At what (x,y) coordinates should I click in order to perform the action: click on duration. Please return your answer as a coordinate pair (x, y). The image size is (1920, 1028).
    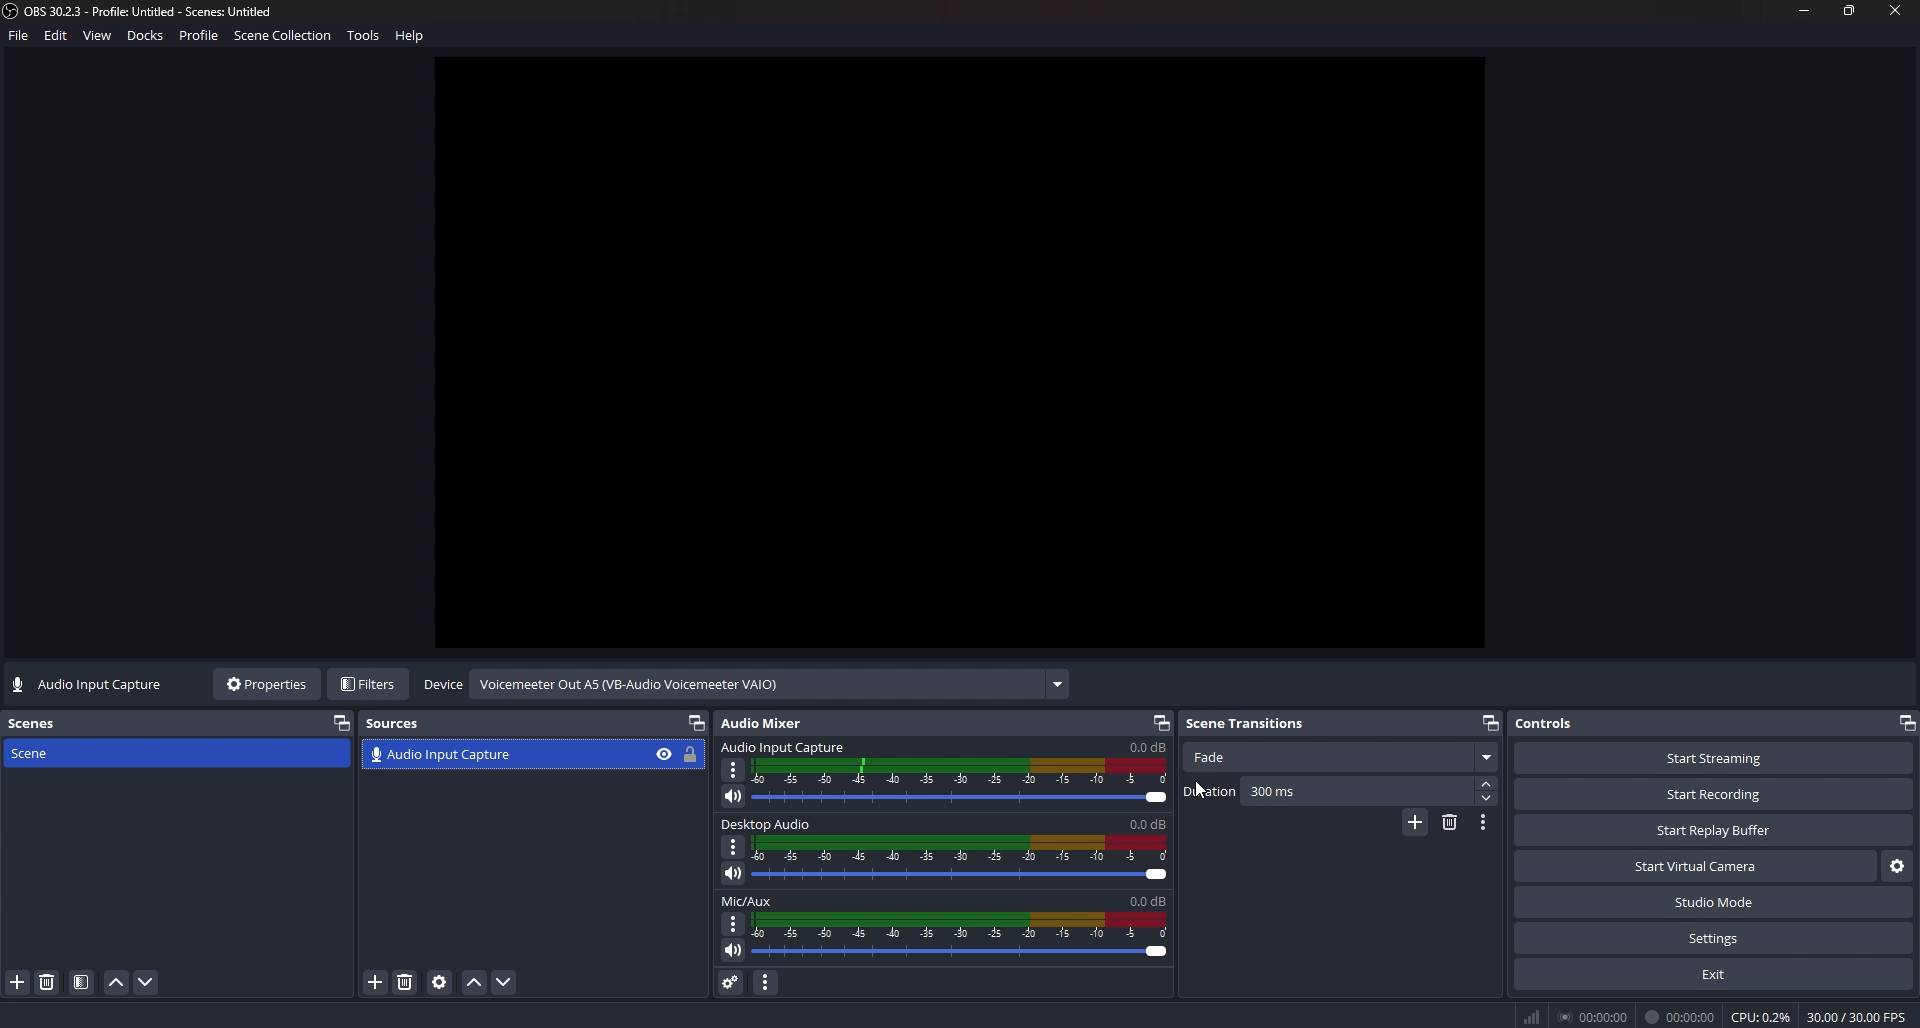
    Looking at the image, I should click on (1329, 791).